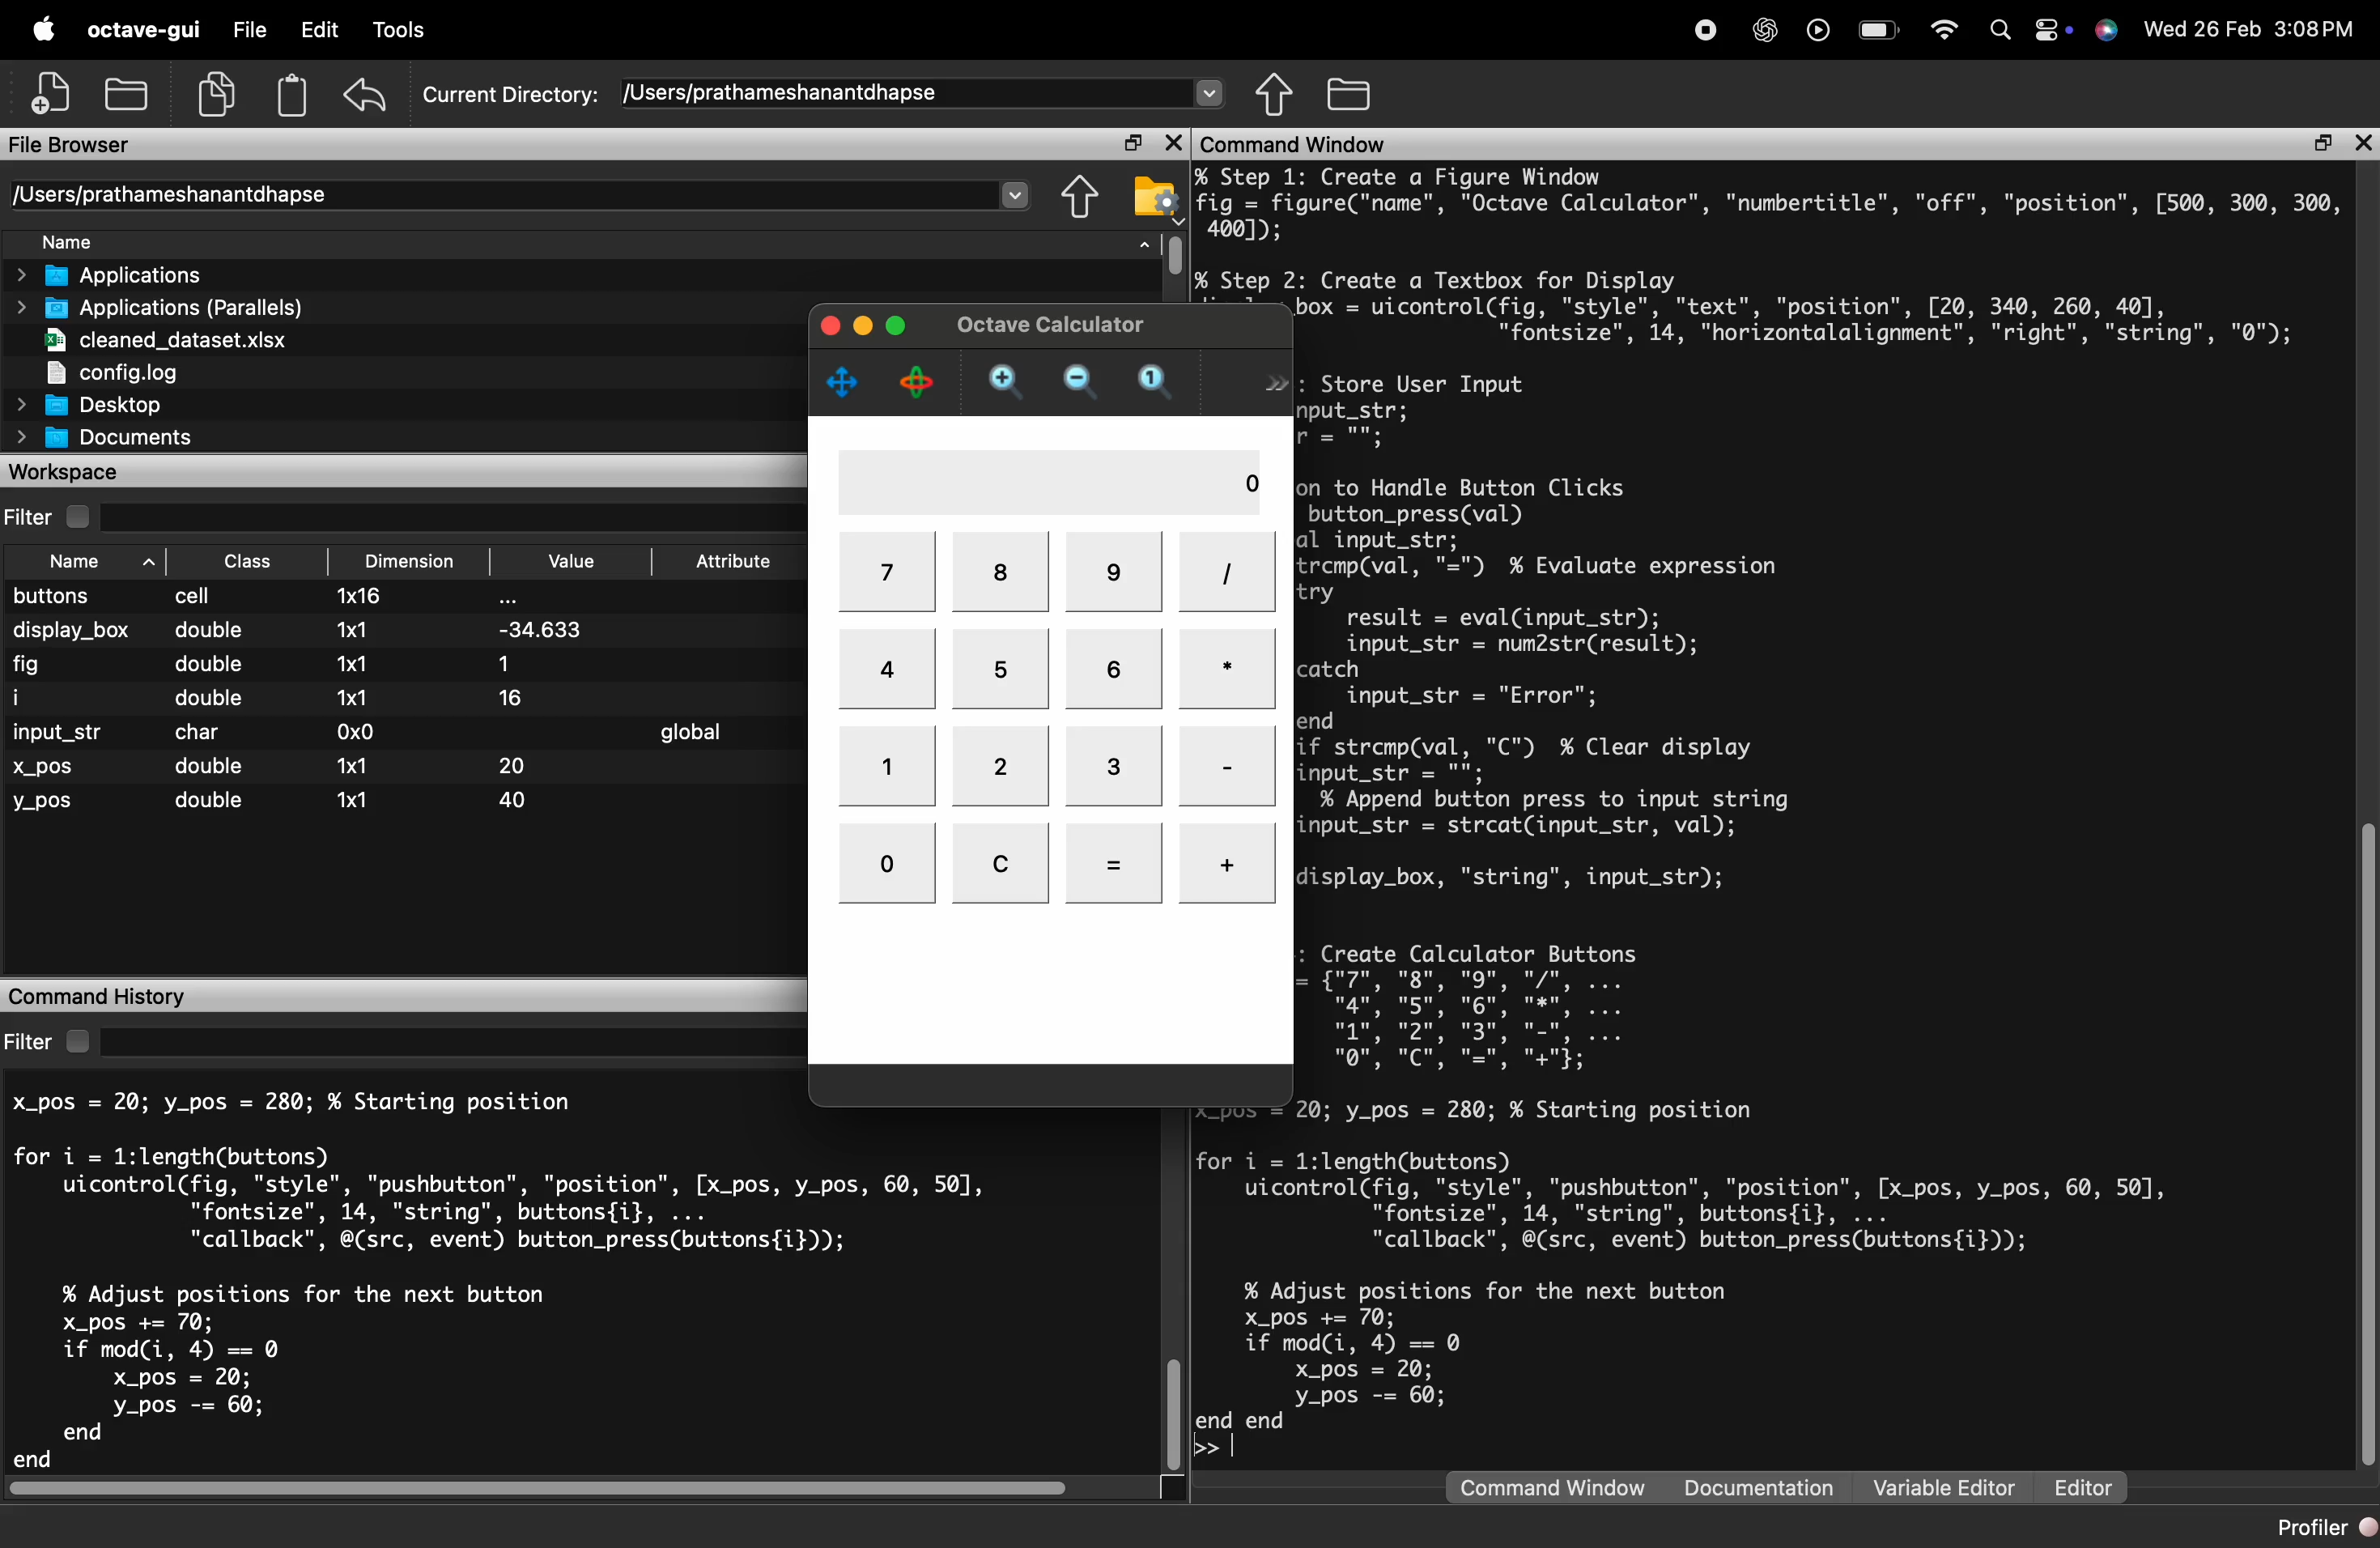 This screenshot has height=1548, width=2380. Describe the element at coordinates (1838, 818) in the screenshot. I see `% Step 1X Create a Figure Windofig = figure("name", "Octave Calculator", "numbertitle", "off", "position", [500, 300, 300,4001);% Step 2: Create a Textbox for Displadisplay_box = uicontrol(fig, "style", "text", "position", [20, 340, 260, 40],"fontsize", 14, "horizontalalignment", "right", "string", "0");% Step 3: Store User Input]global input_str;input_str = "";% Function to Handle Button Clicksfunction button_press(val)global input_str;if strcmp(val, "=") % Evaluate expressioltrresult = eval(input_str);input_str = num2str(result);catch)input_str = "Error";endelseif strcmp(val, "C") % Clear display]input_str = "";else % Append button press to input stringinput_str = strcat(input_str, val);endset(display_box, "string", input_str);lend% Step 4: Create Calculator Buttons;buttons = {"7", "8", "9", "/". ...ng’ wgu mg wnqn’ wou mge’ ww’Irfor i = 1:1length(buttons))uicontrol(fig, "style", "pushbutton", "position", [x_pos, y_pos, 60, 507,"fontsize", 14, "string", buttons{i}, ..."callback", @(src, event) button_press(buttons{i}));% Adjust positions for the next button)X_pos += 70;if mod(i, 4) == 0x_pos = 20;_pos -= 60;end end` at that location.